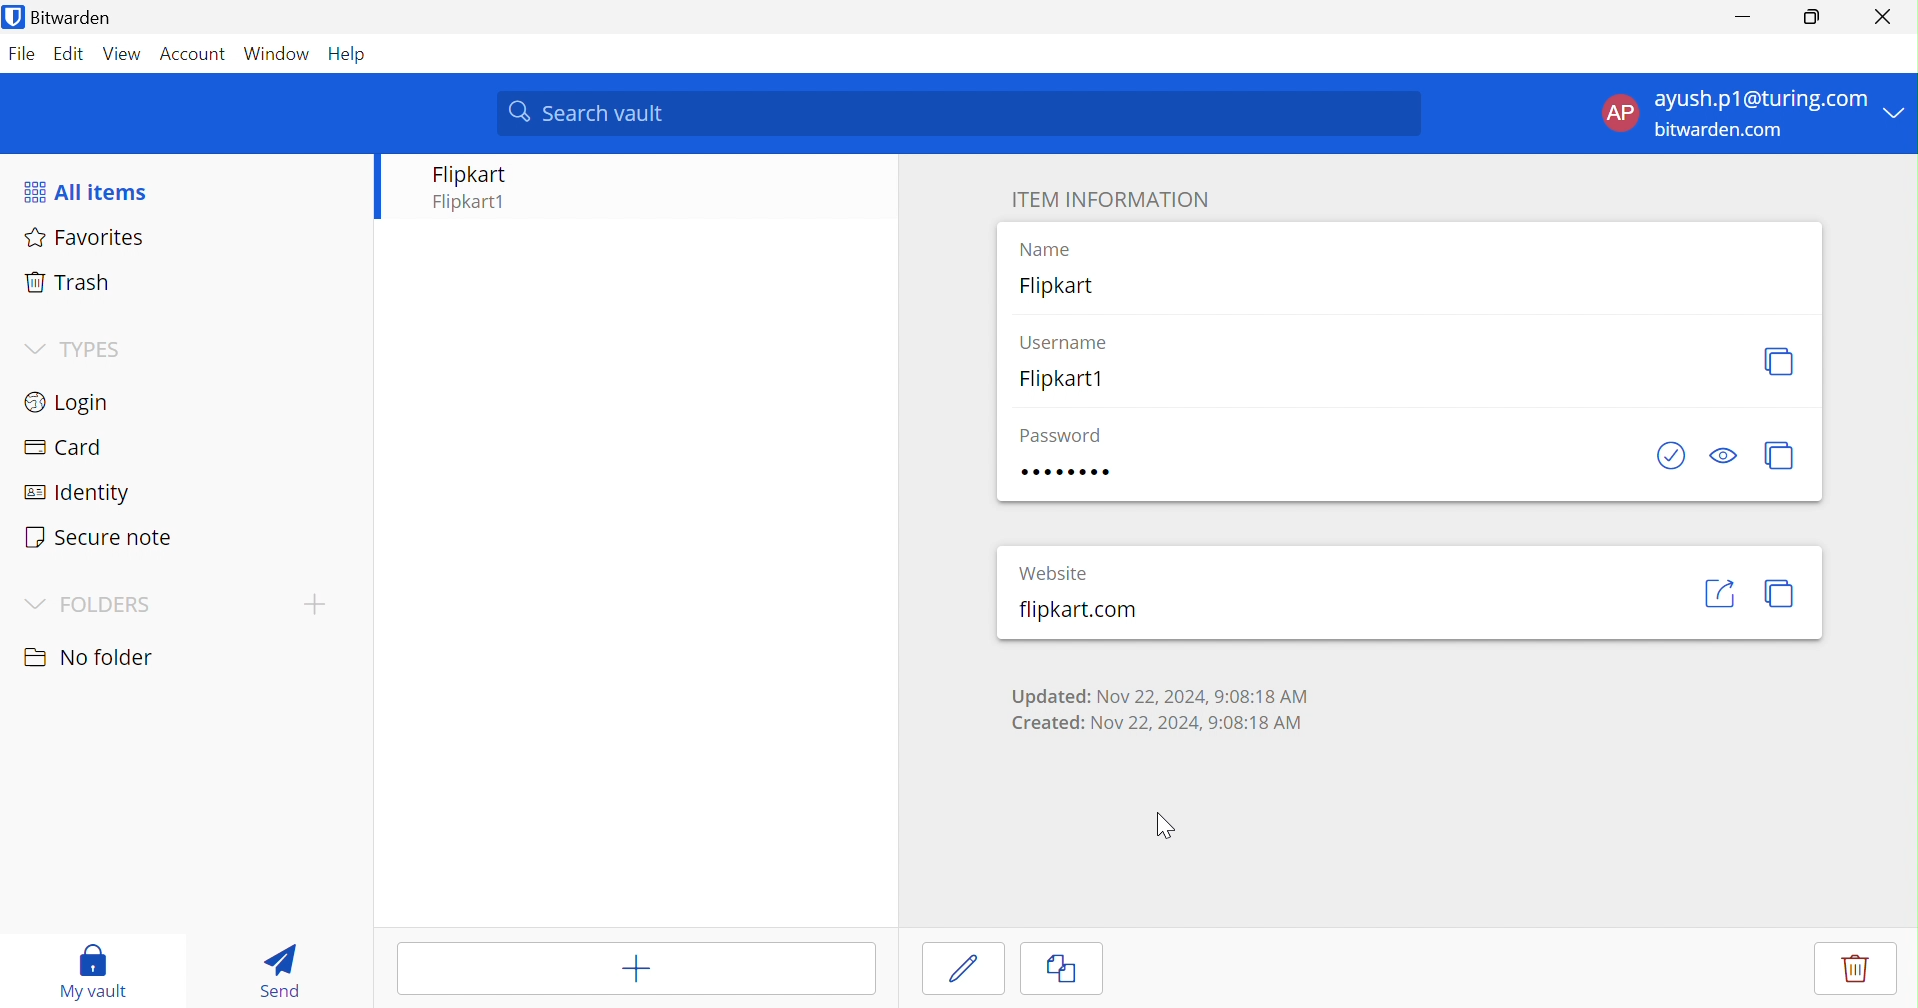 This screenshot has height=1008, width=1918. What do you see at coordinates (1884, 17) in the screenshot?
I see `Close` at bounding box center [1884, 17].